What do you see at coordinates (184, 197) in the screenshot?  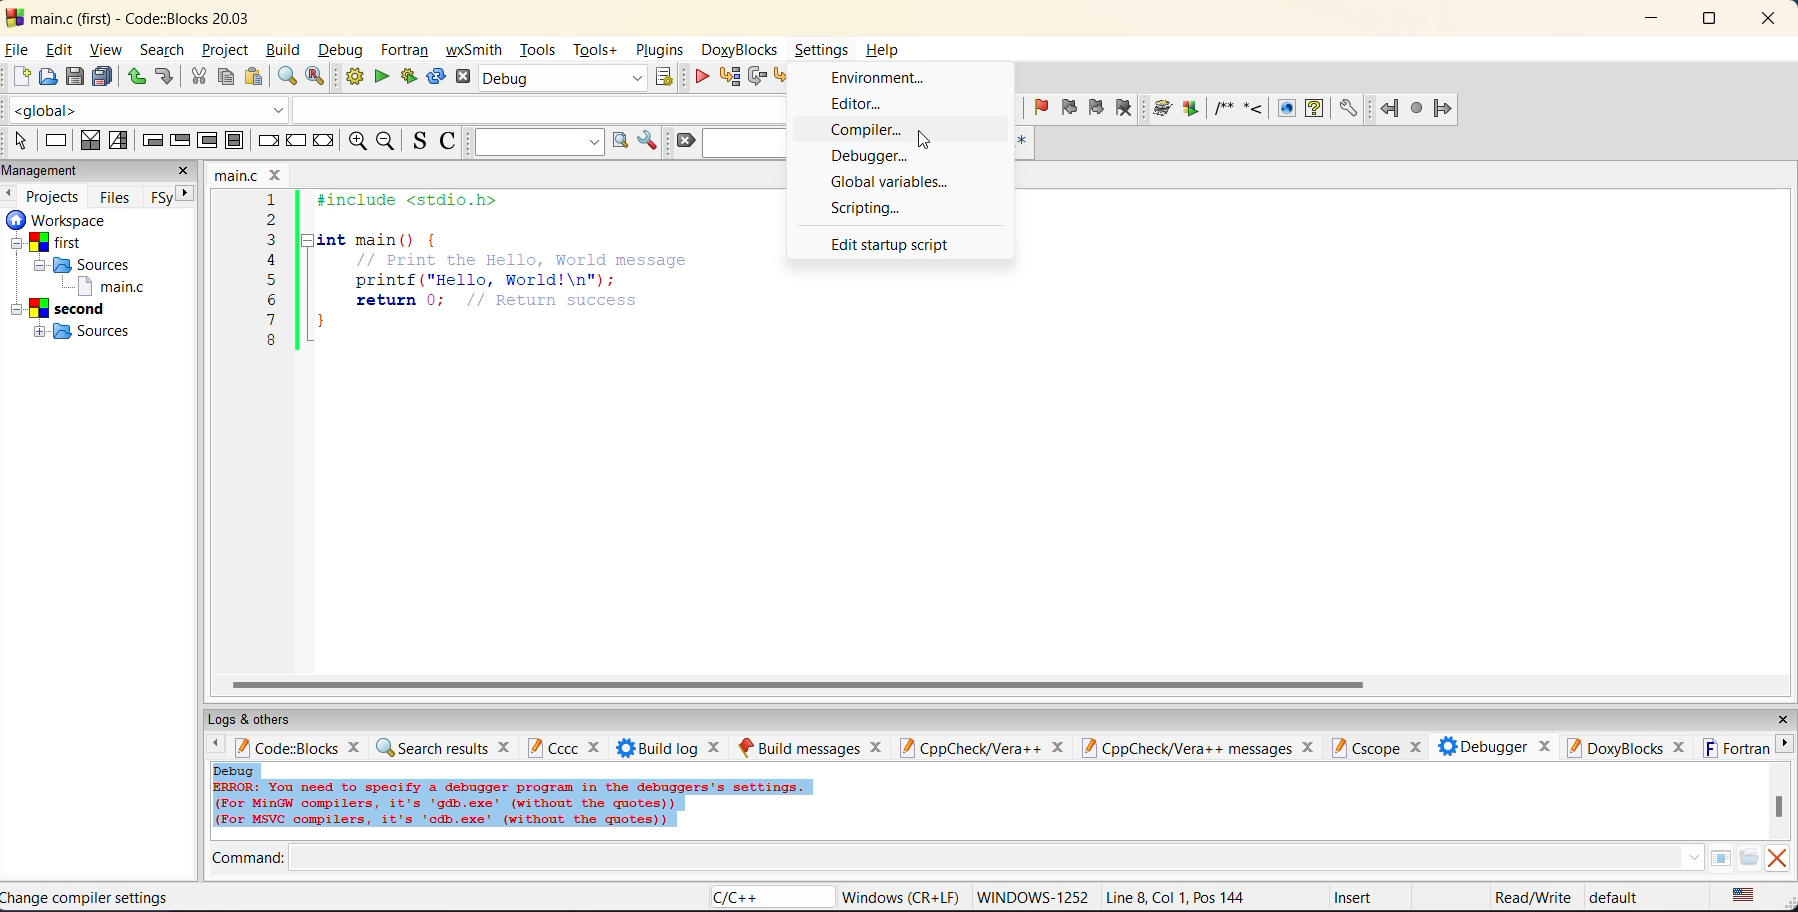 I see `next` at bounding box center [184, 197].